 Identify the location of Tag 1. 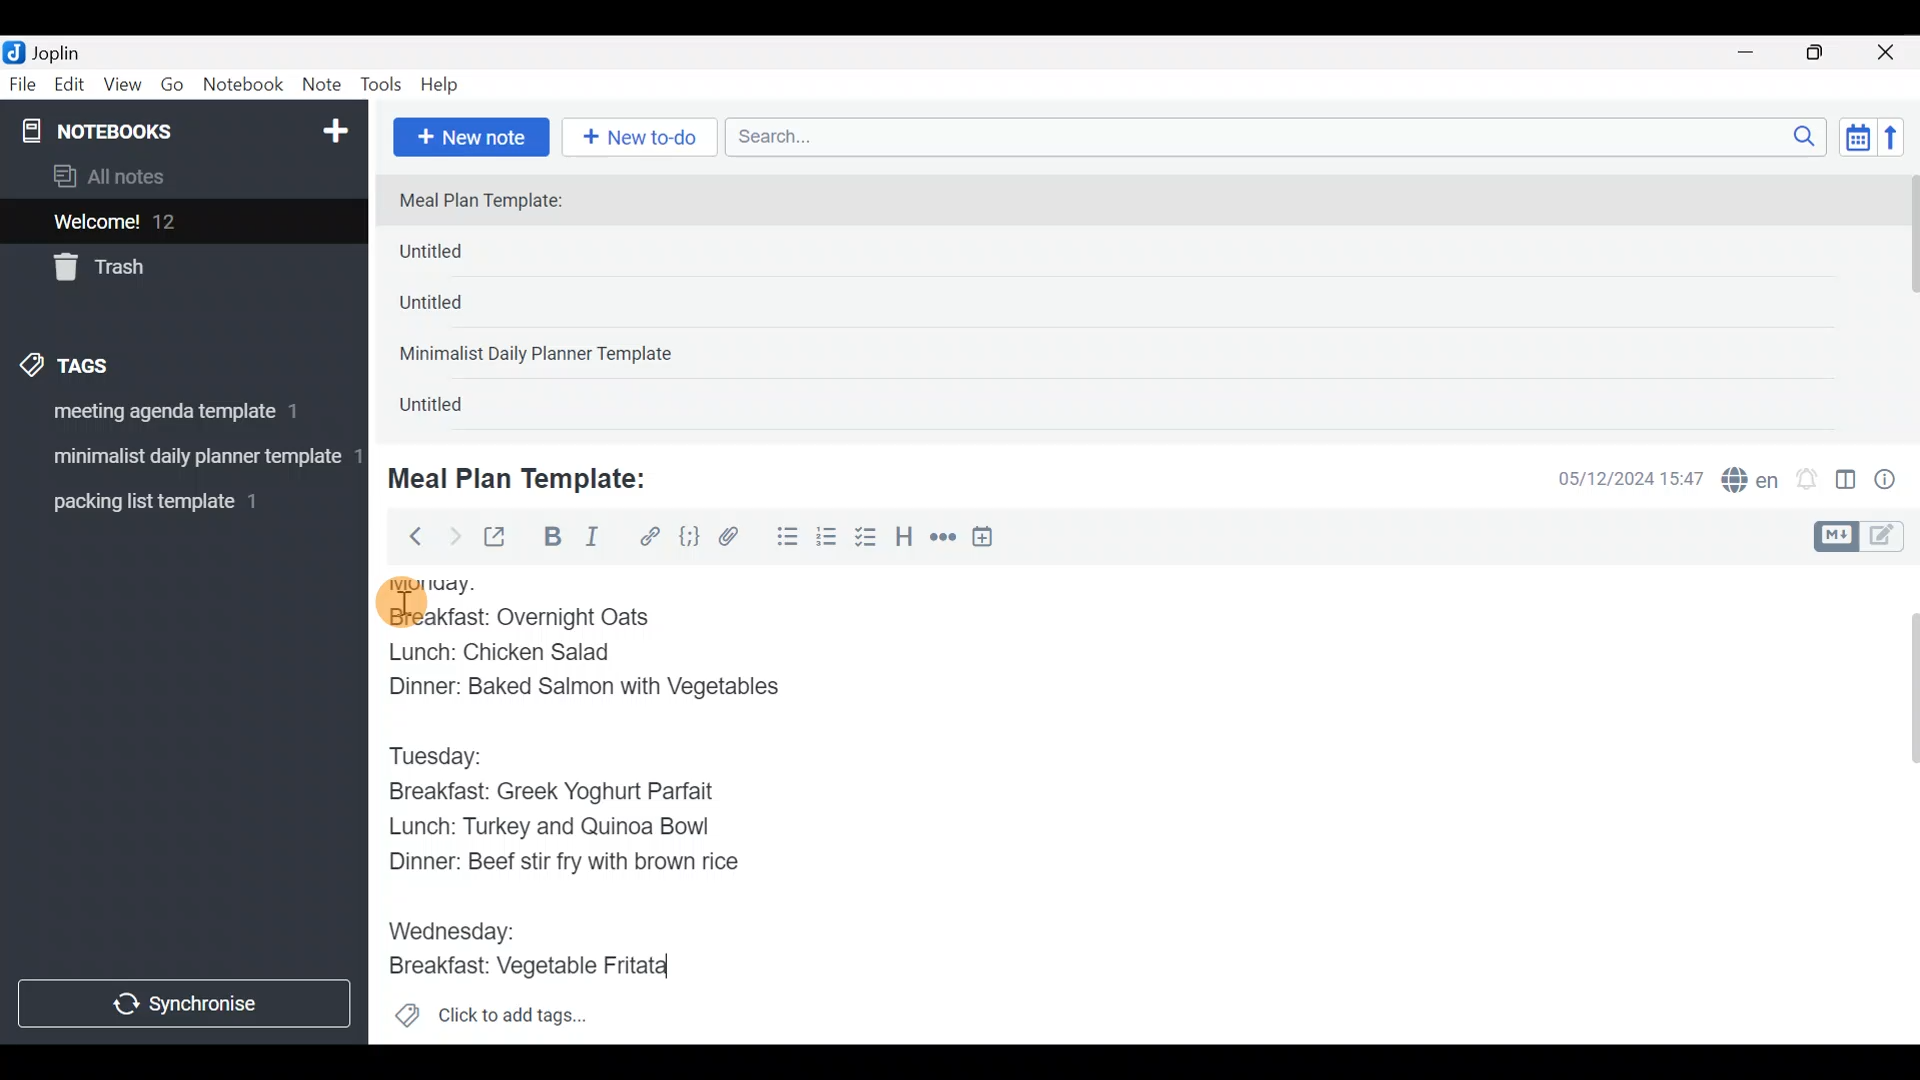
(178, 417).